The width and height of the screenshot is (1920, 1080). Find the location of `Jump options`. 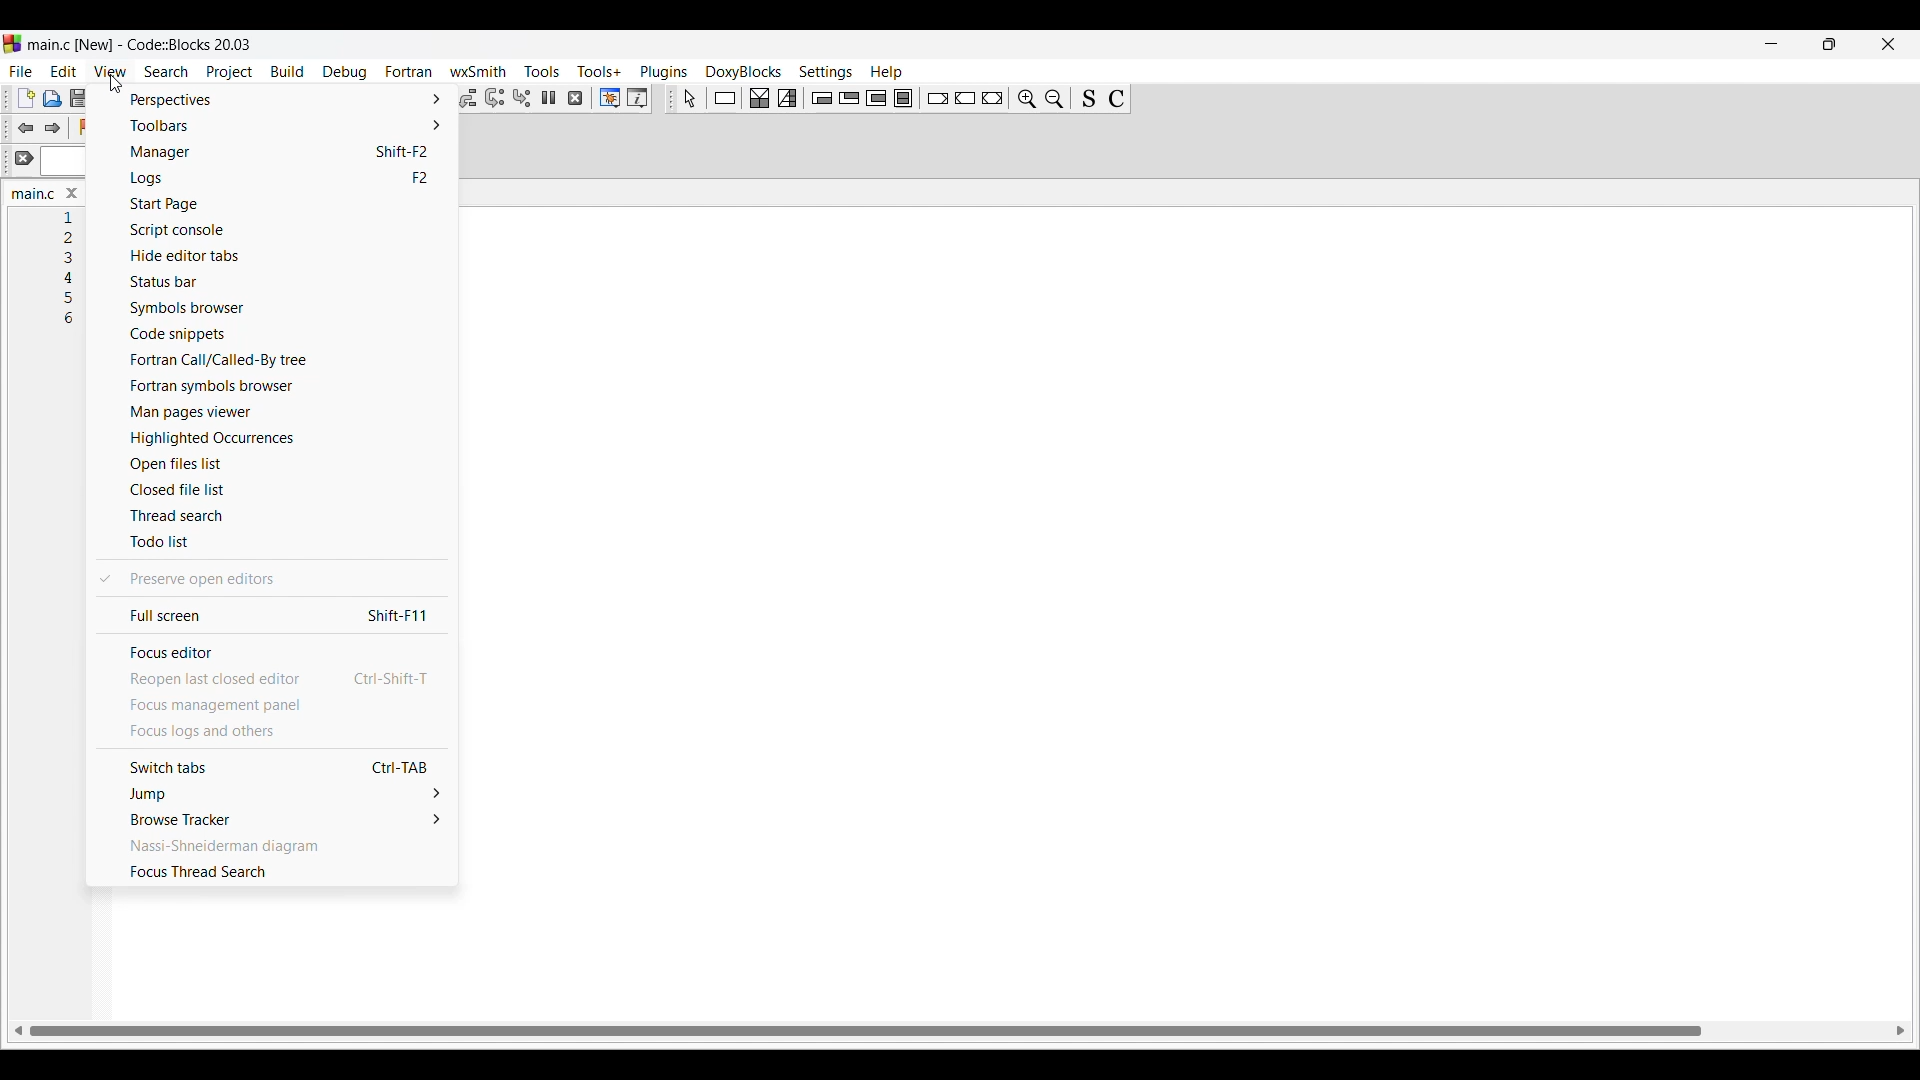

Jump options is located at coordinates (272, 794).